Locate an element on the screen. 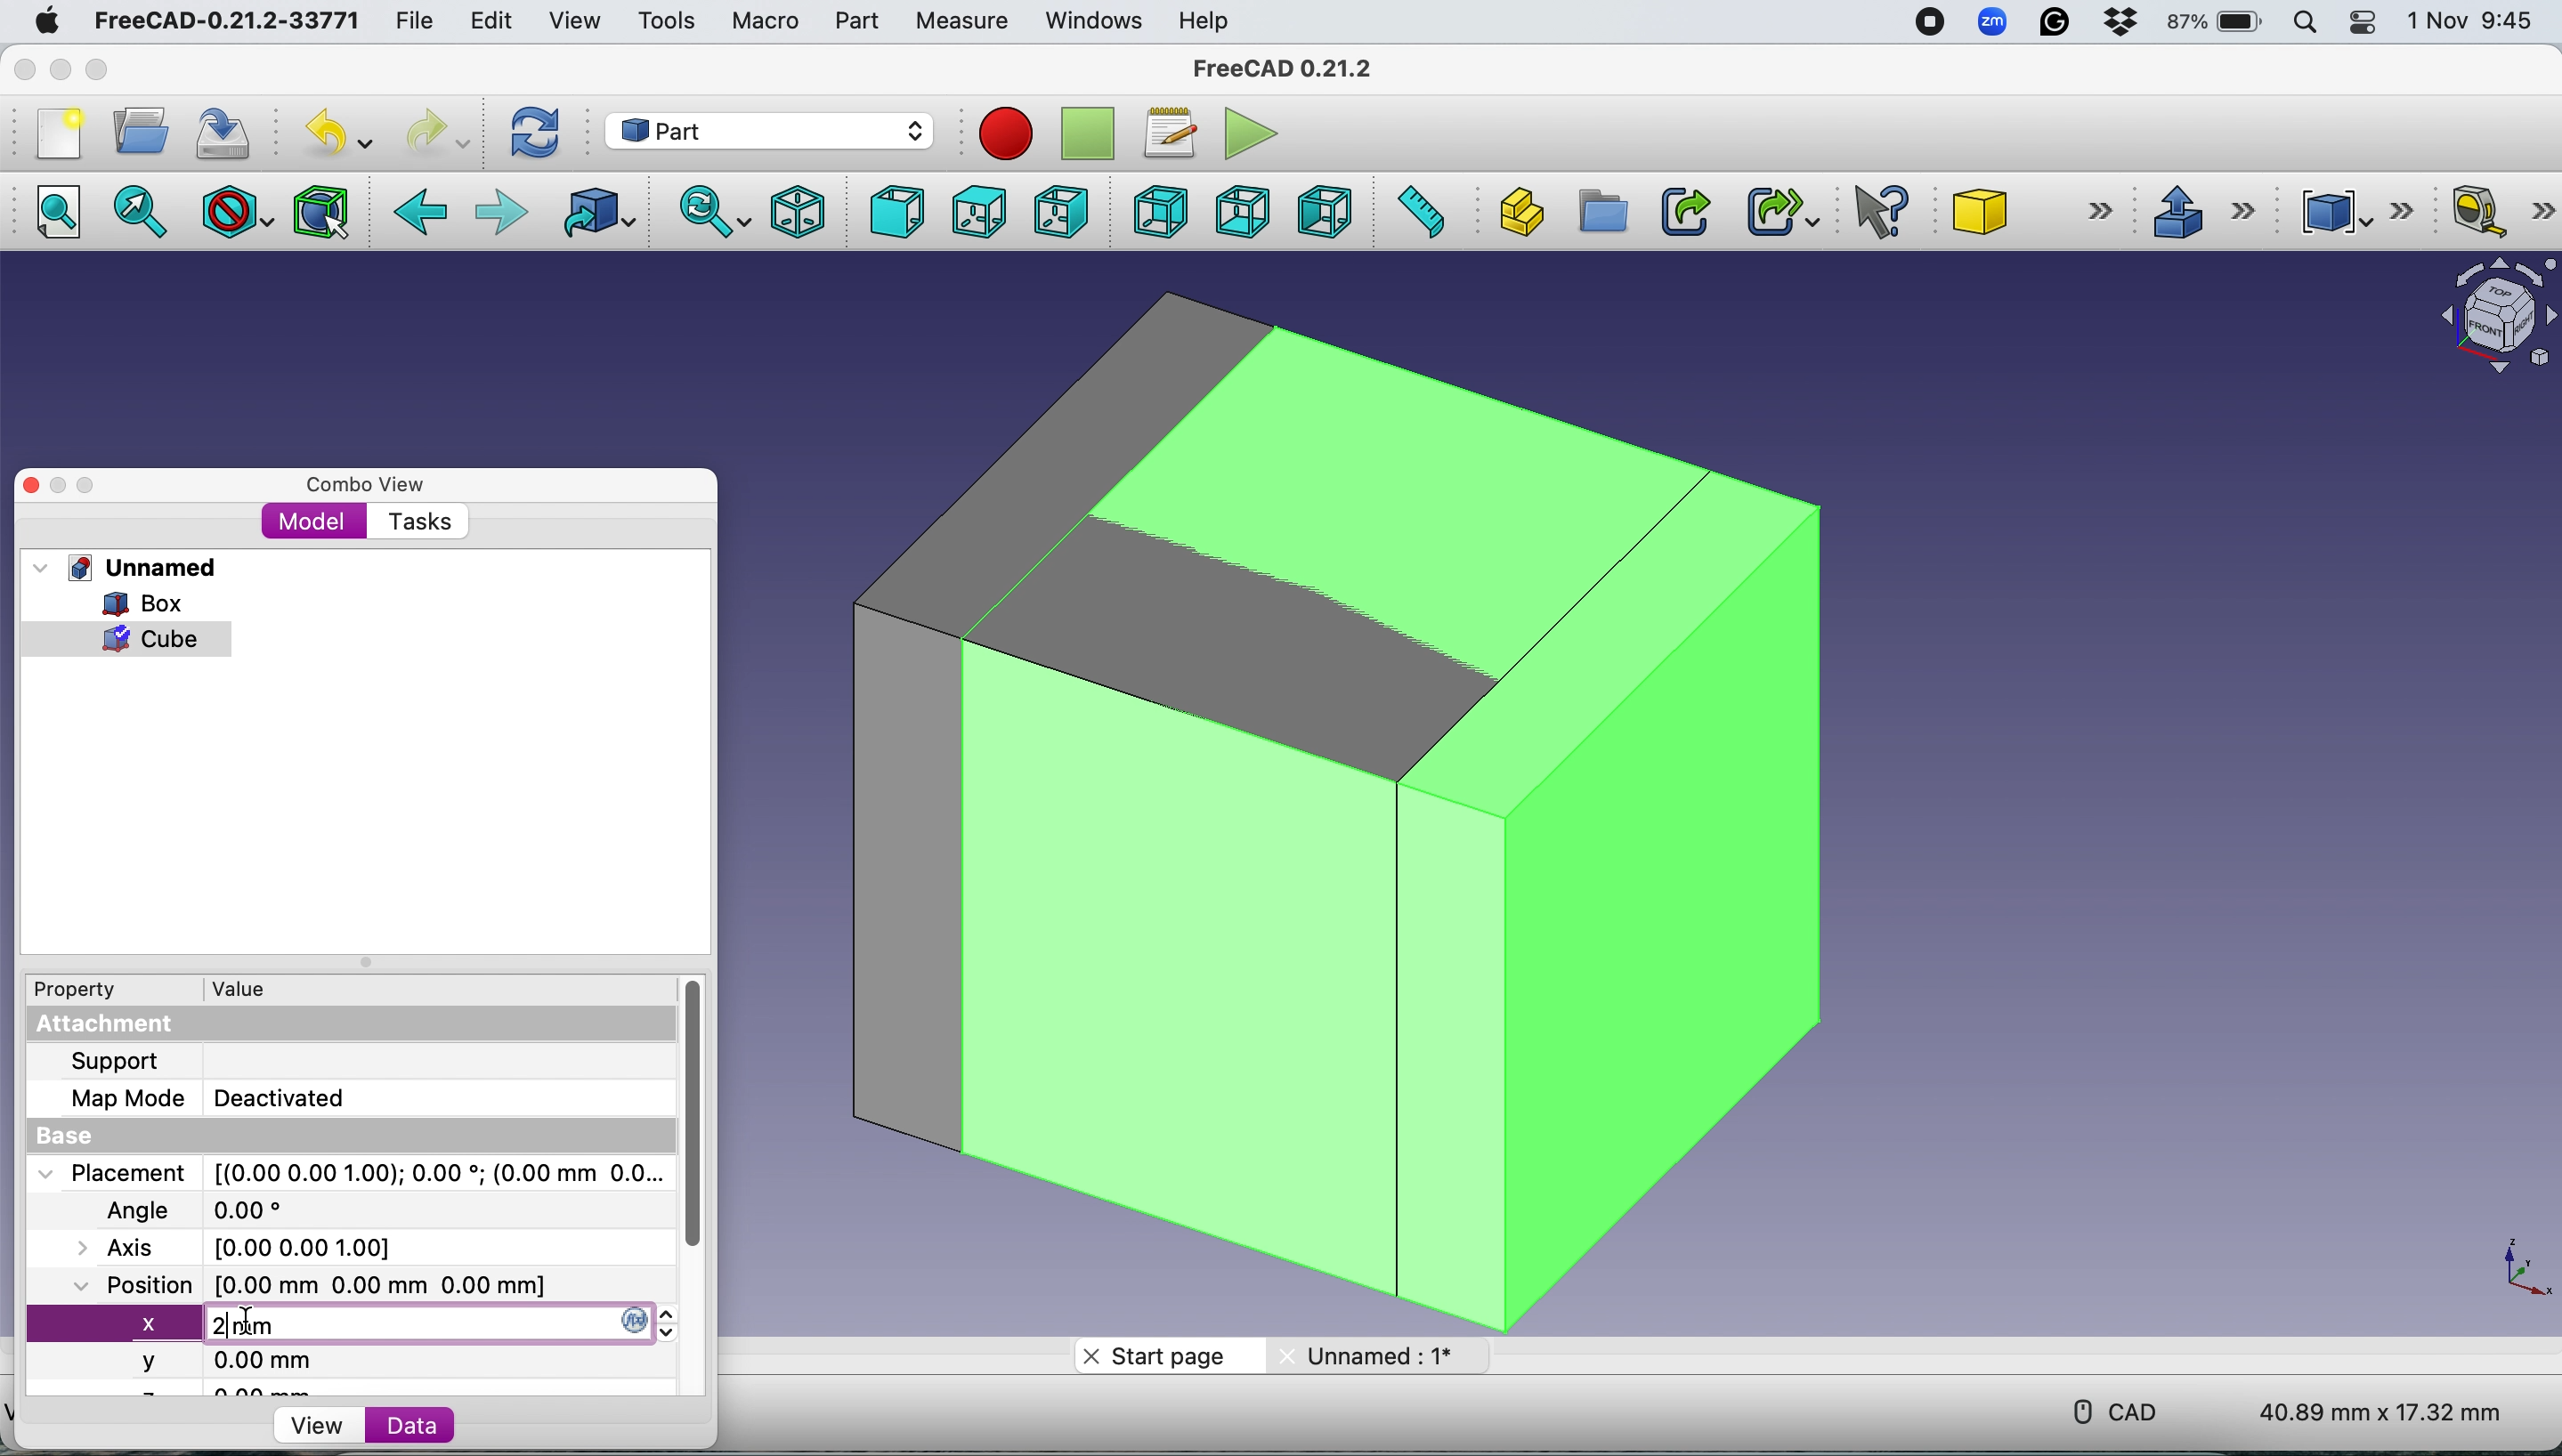 This screenshot has height=1456, width=2562. Create part is located at coordinates (1515, 211).